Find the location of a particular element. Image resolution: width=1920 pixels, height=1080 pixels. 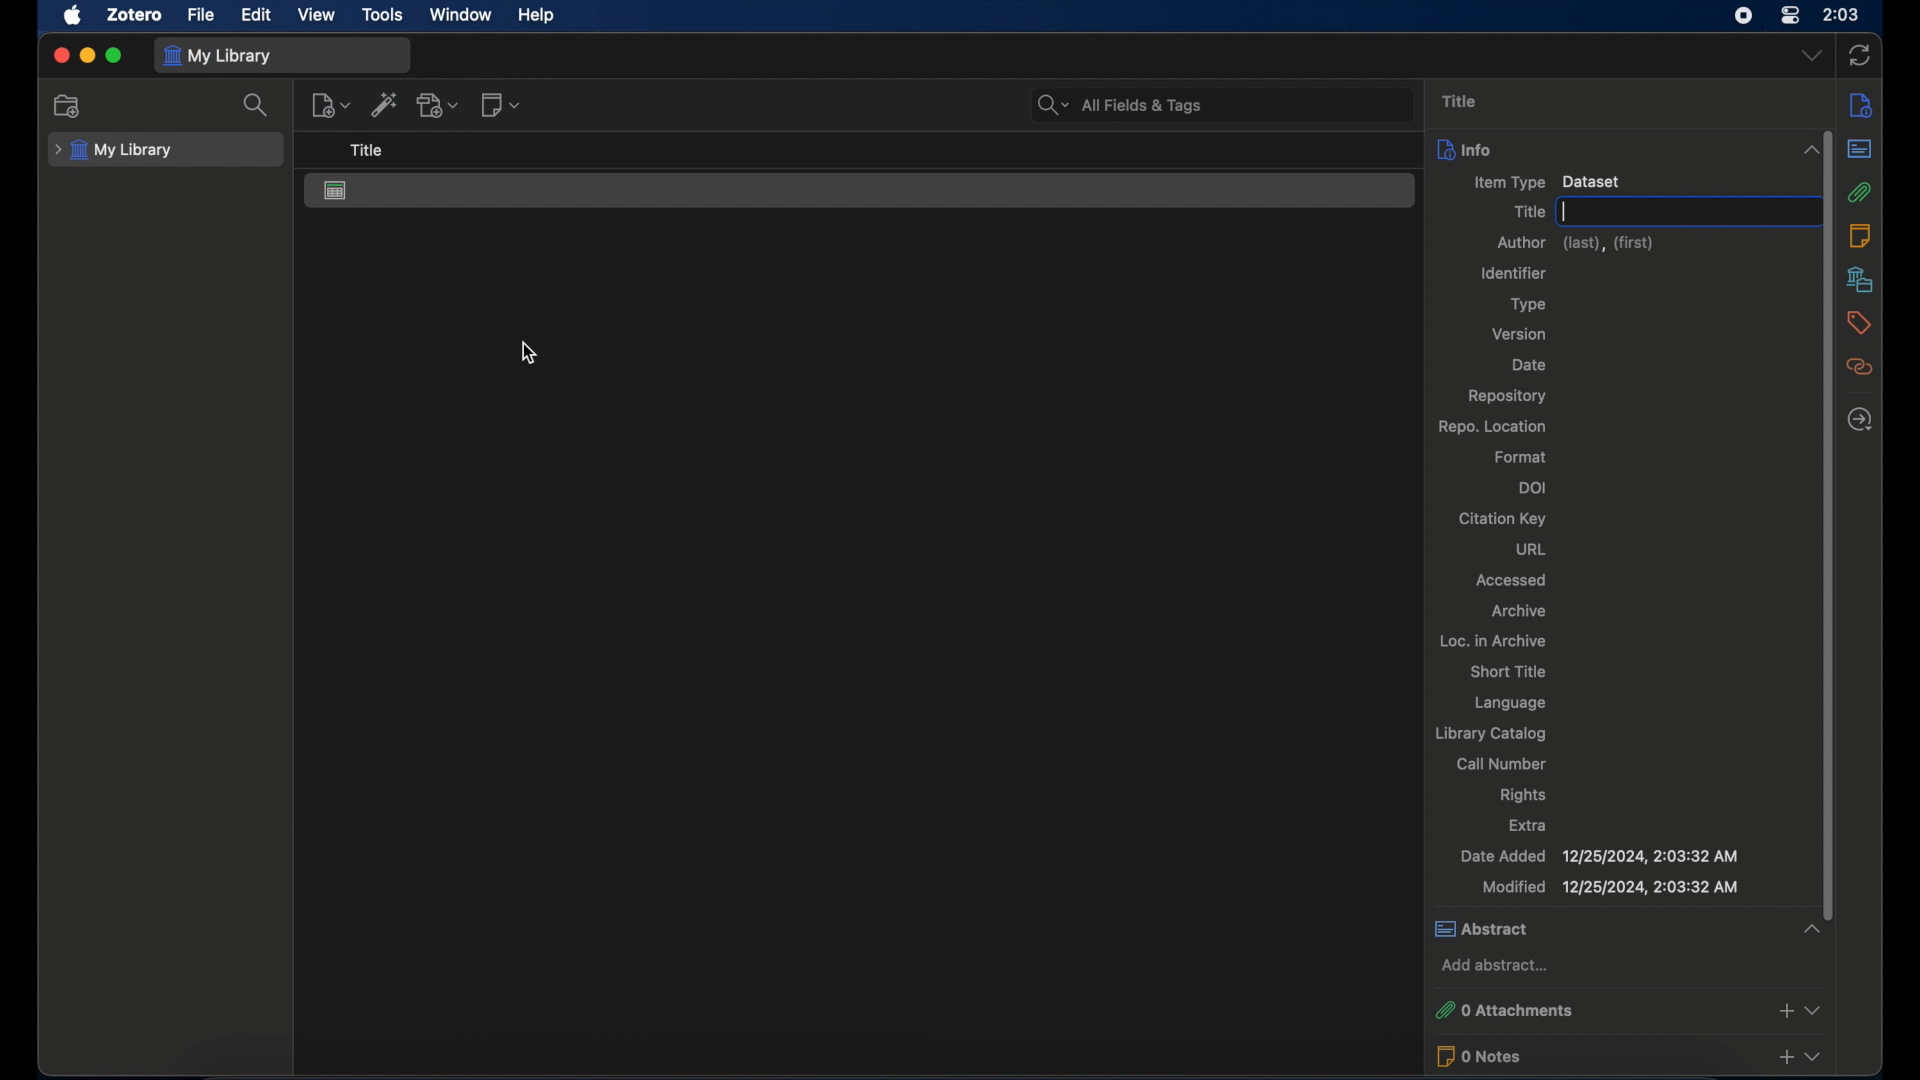

title is located at coordinates (1460, 102).